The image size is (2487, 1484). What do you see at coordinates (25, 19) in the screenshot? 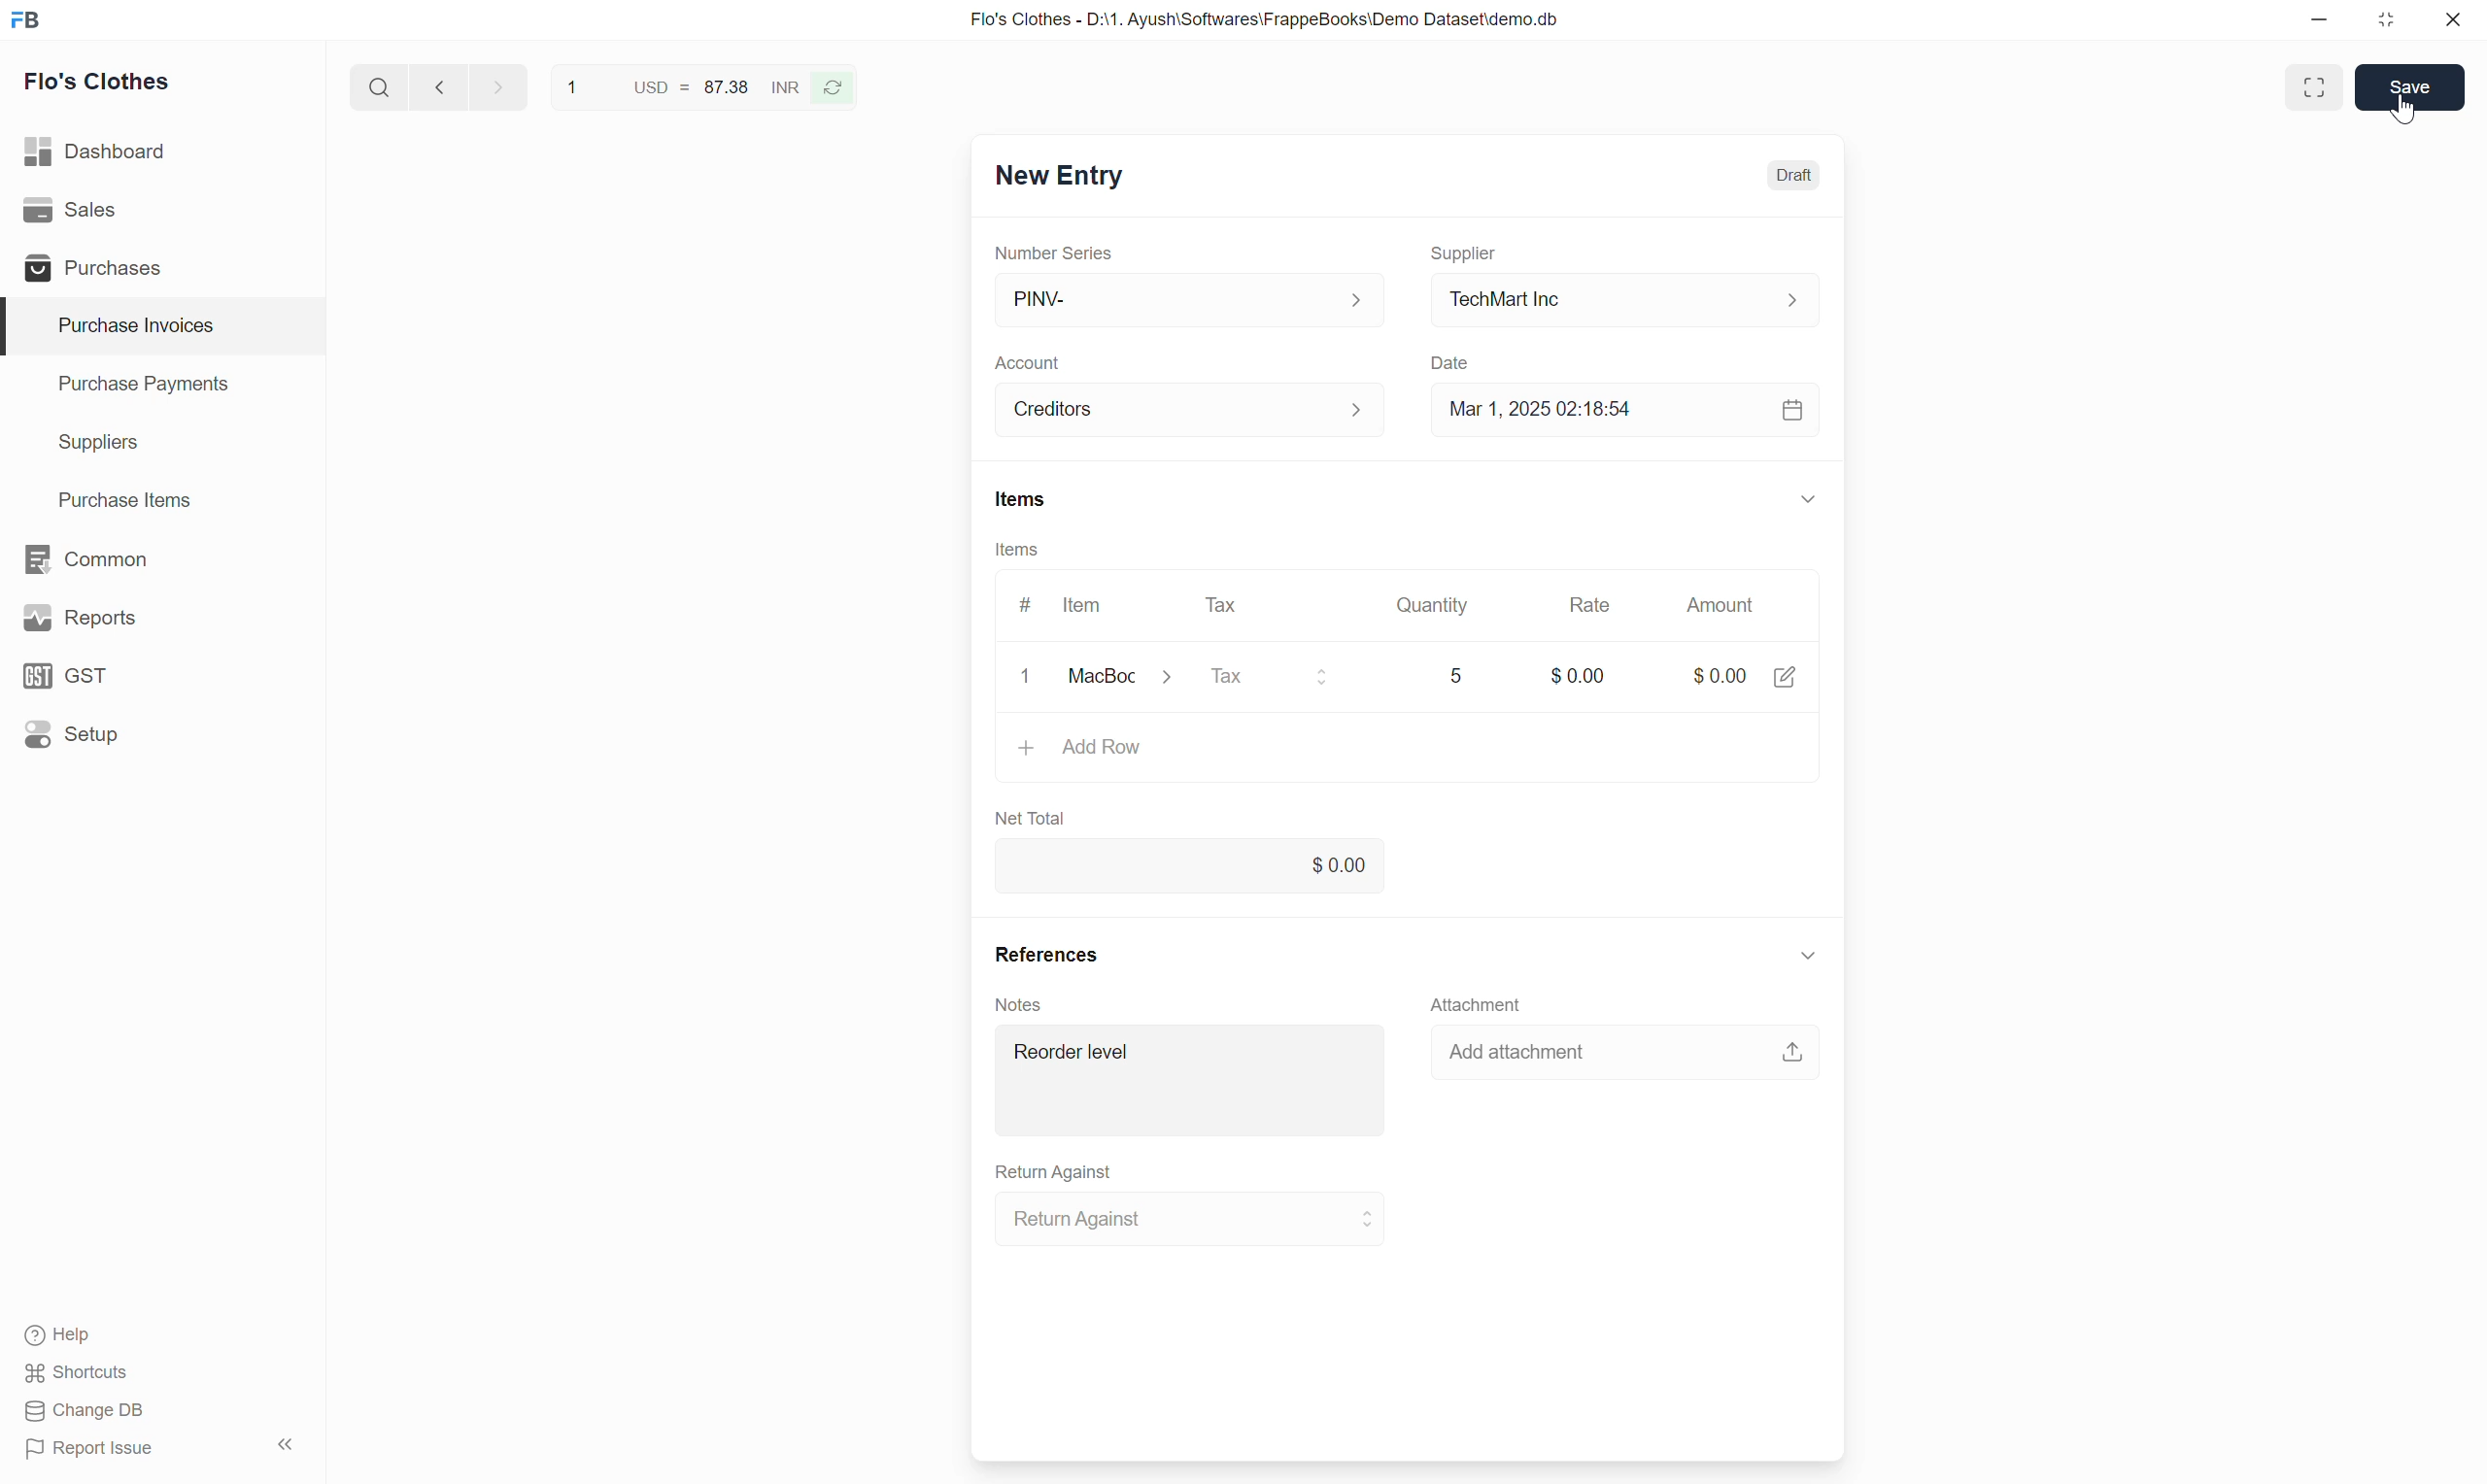
I see `Frappe Books logo` at bounding box center [25, 19].